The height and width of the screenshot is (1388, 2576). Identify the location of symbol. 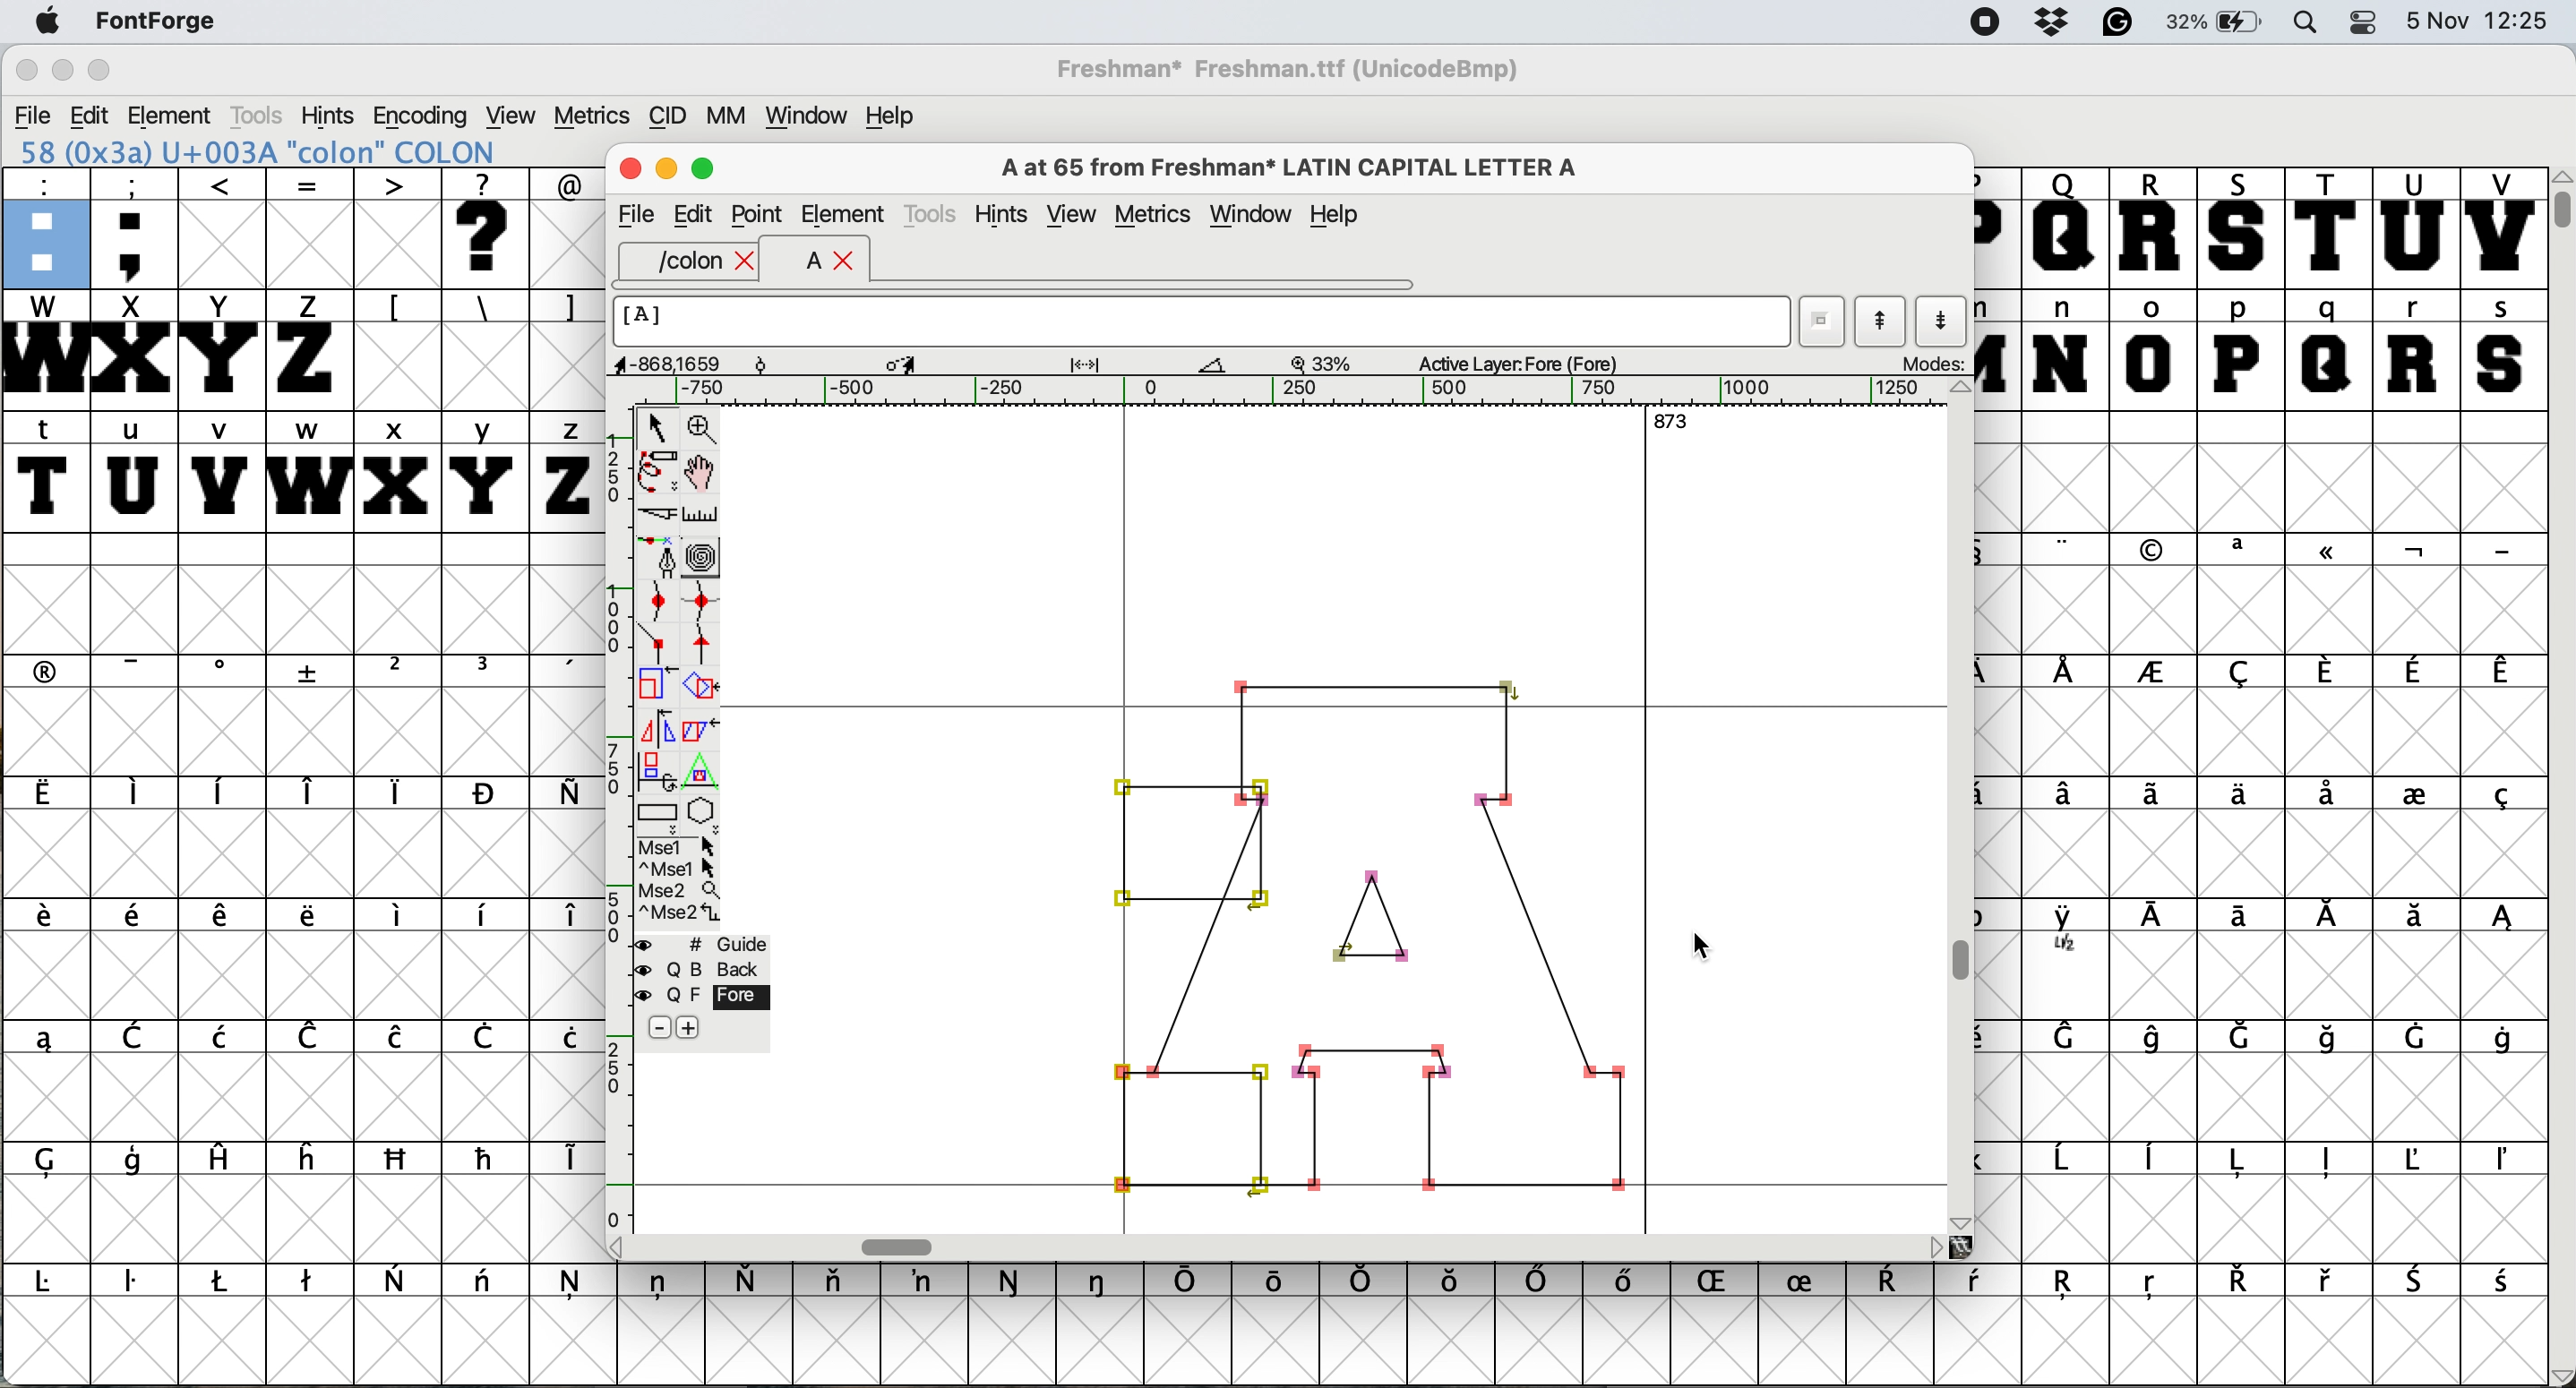
(1013, 1281).